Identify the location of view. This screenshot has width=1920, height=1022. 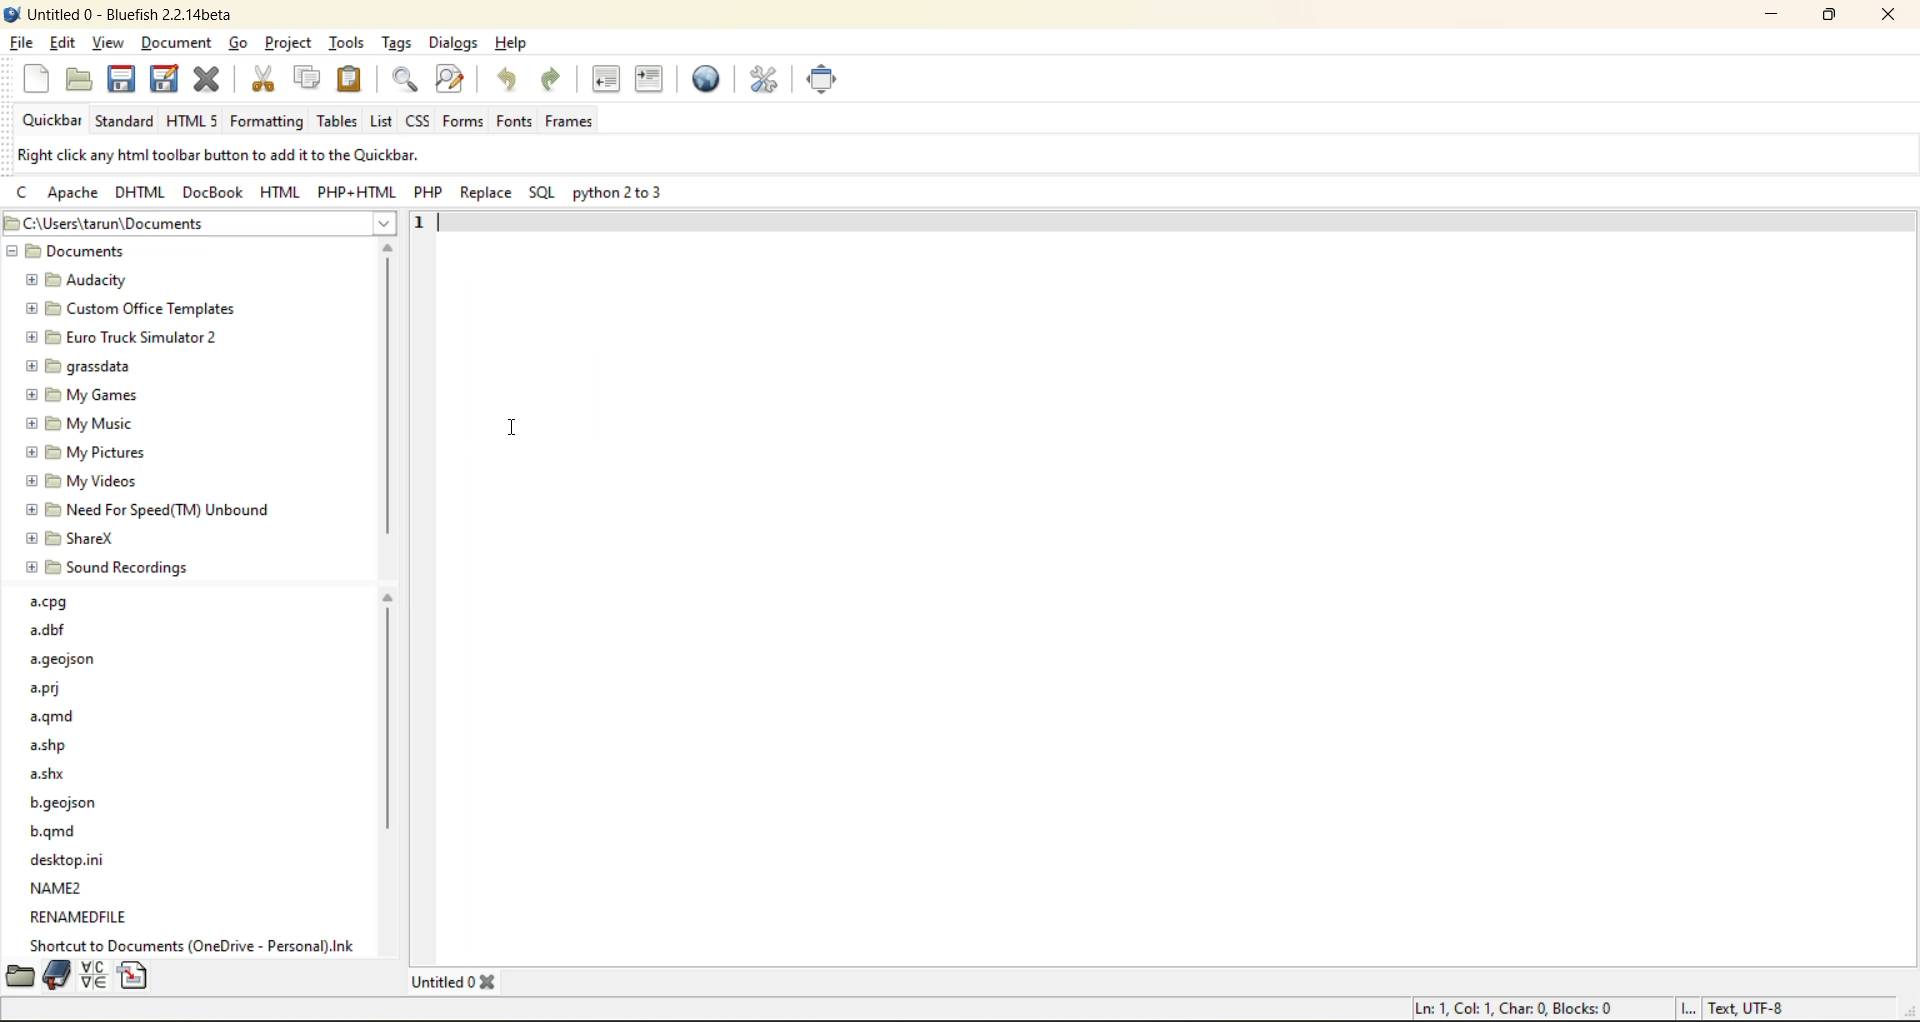
(107, 43).